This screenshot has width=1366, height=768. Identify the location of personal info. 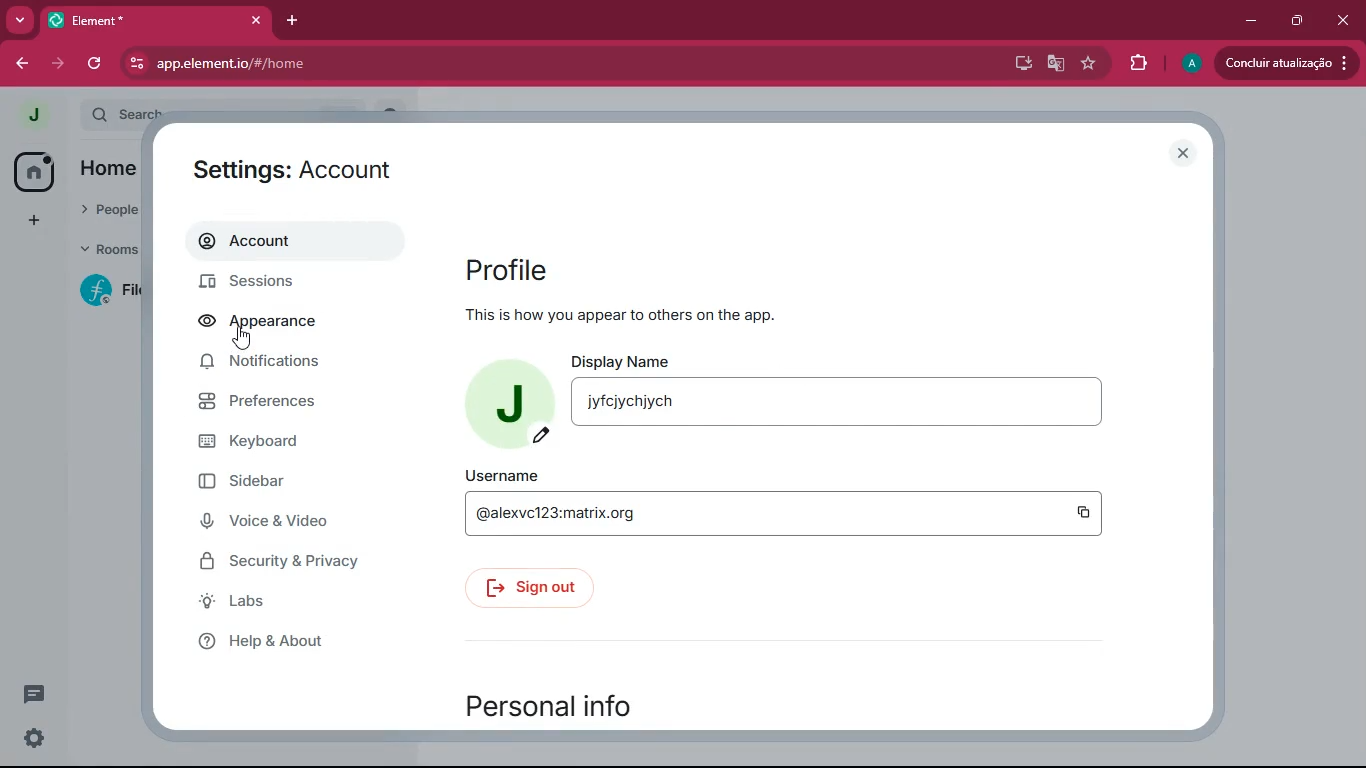
(557, 703).